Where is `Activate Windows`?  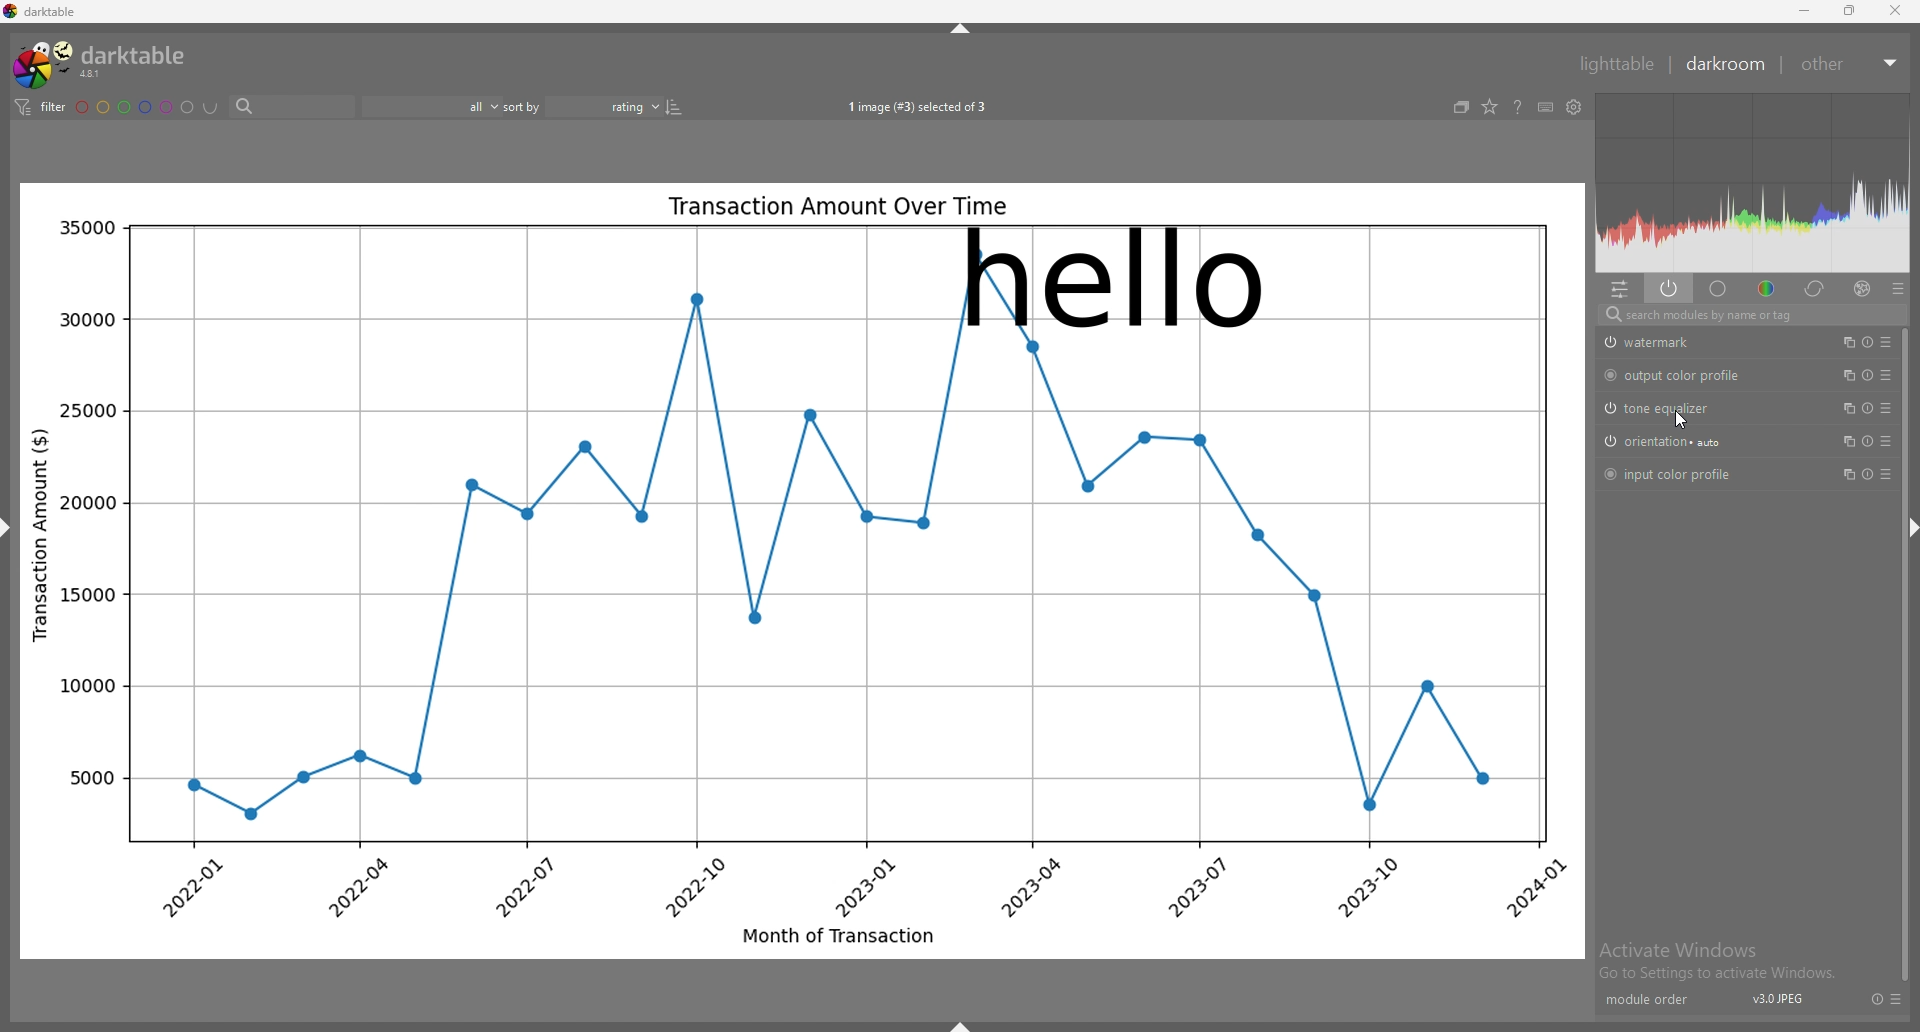 Activate Windows is located at coordinates (1679, 949).